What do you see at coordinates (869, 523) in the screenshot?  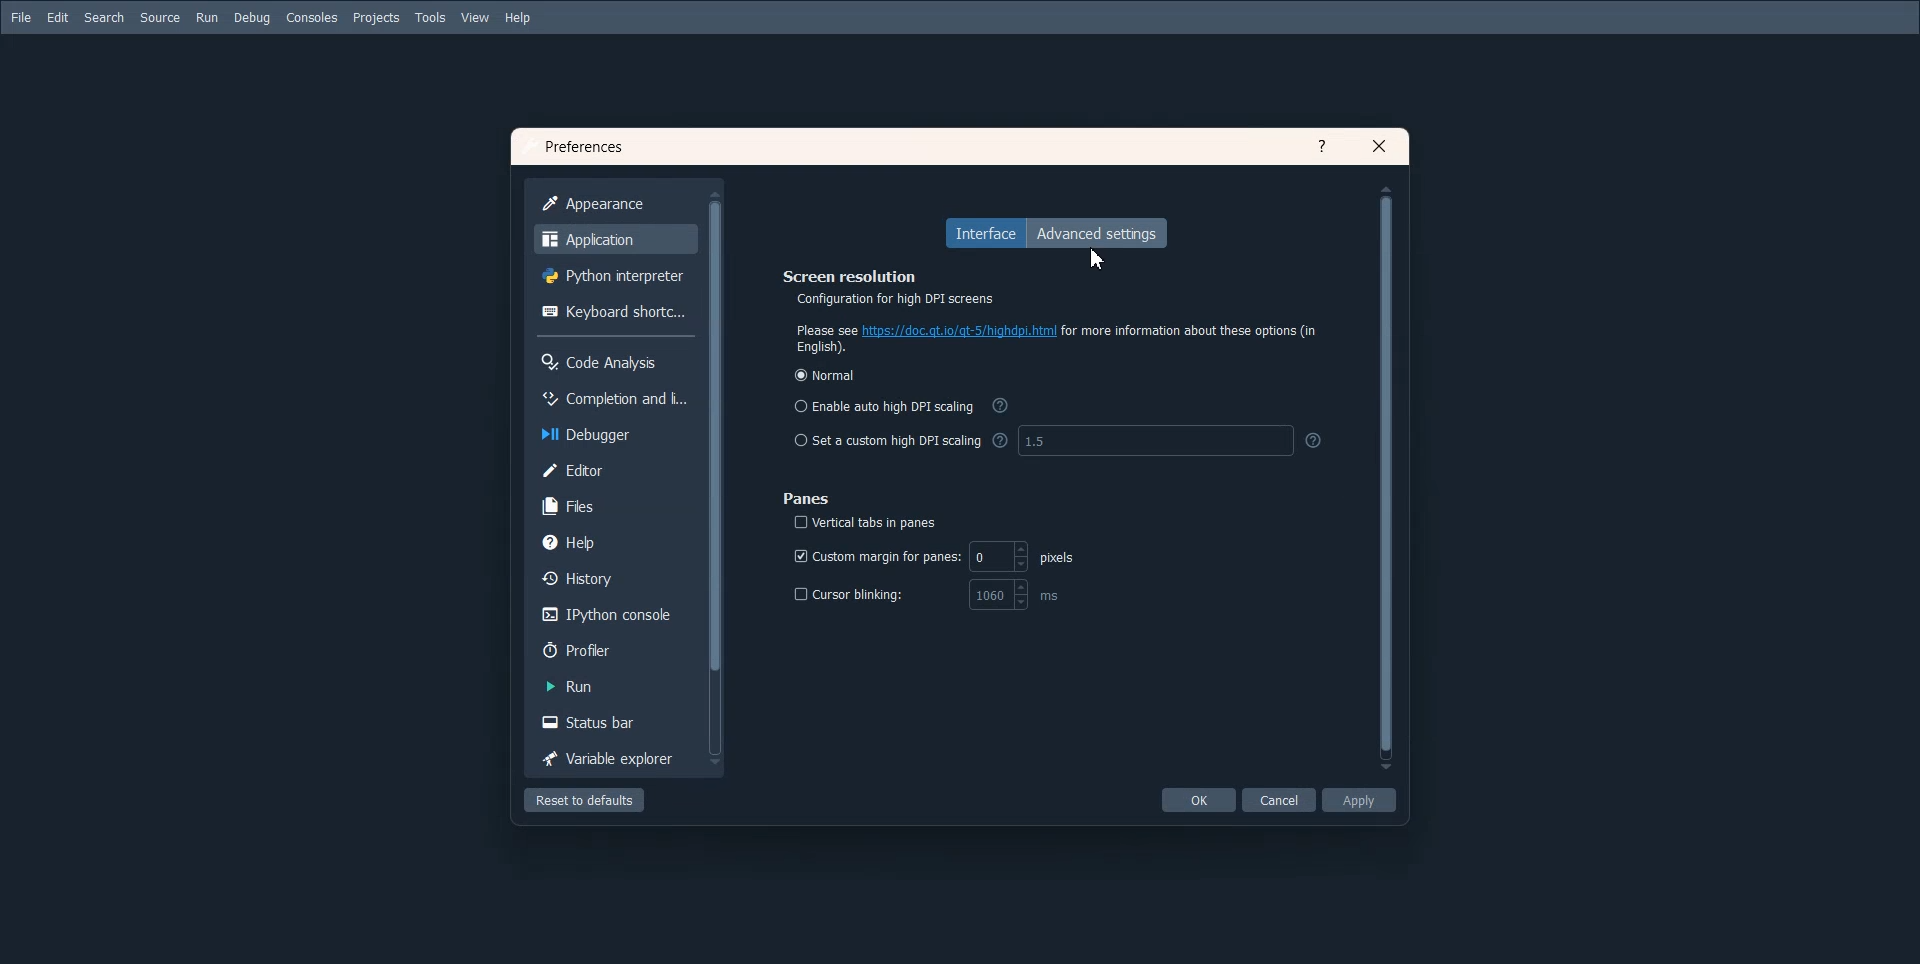 I see `Vertical tabs in panes` at bounding box center [869, 523].